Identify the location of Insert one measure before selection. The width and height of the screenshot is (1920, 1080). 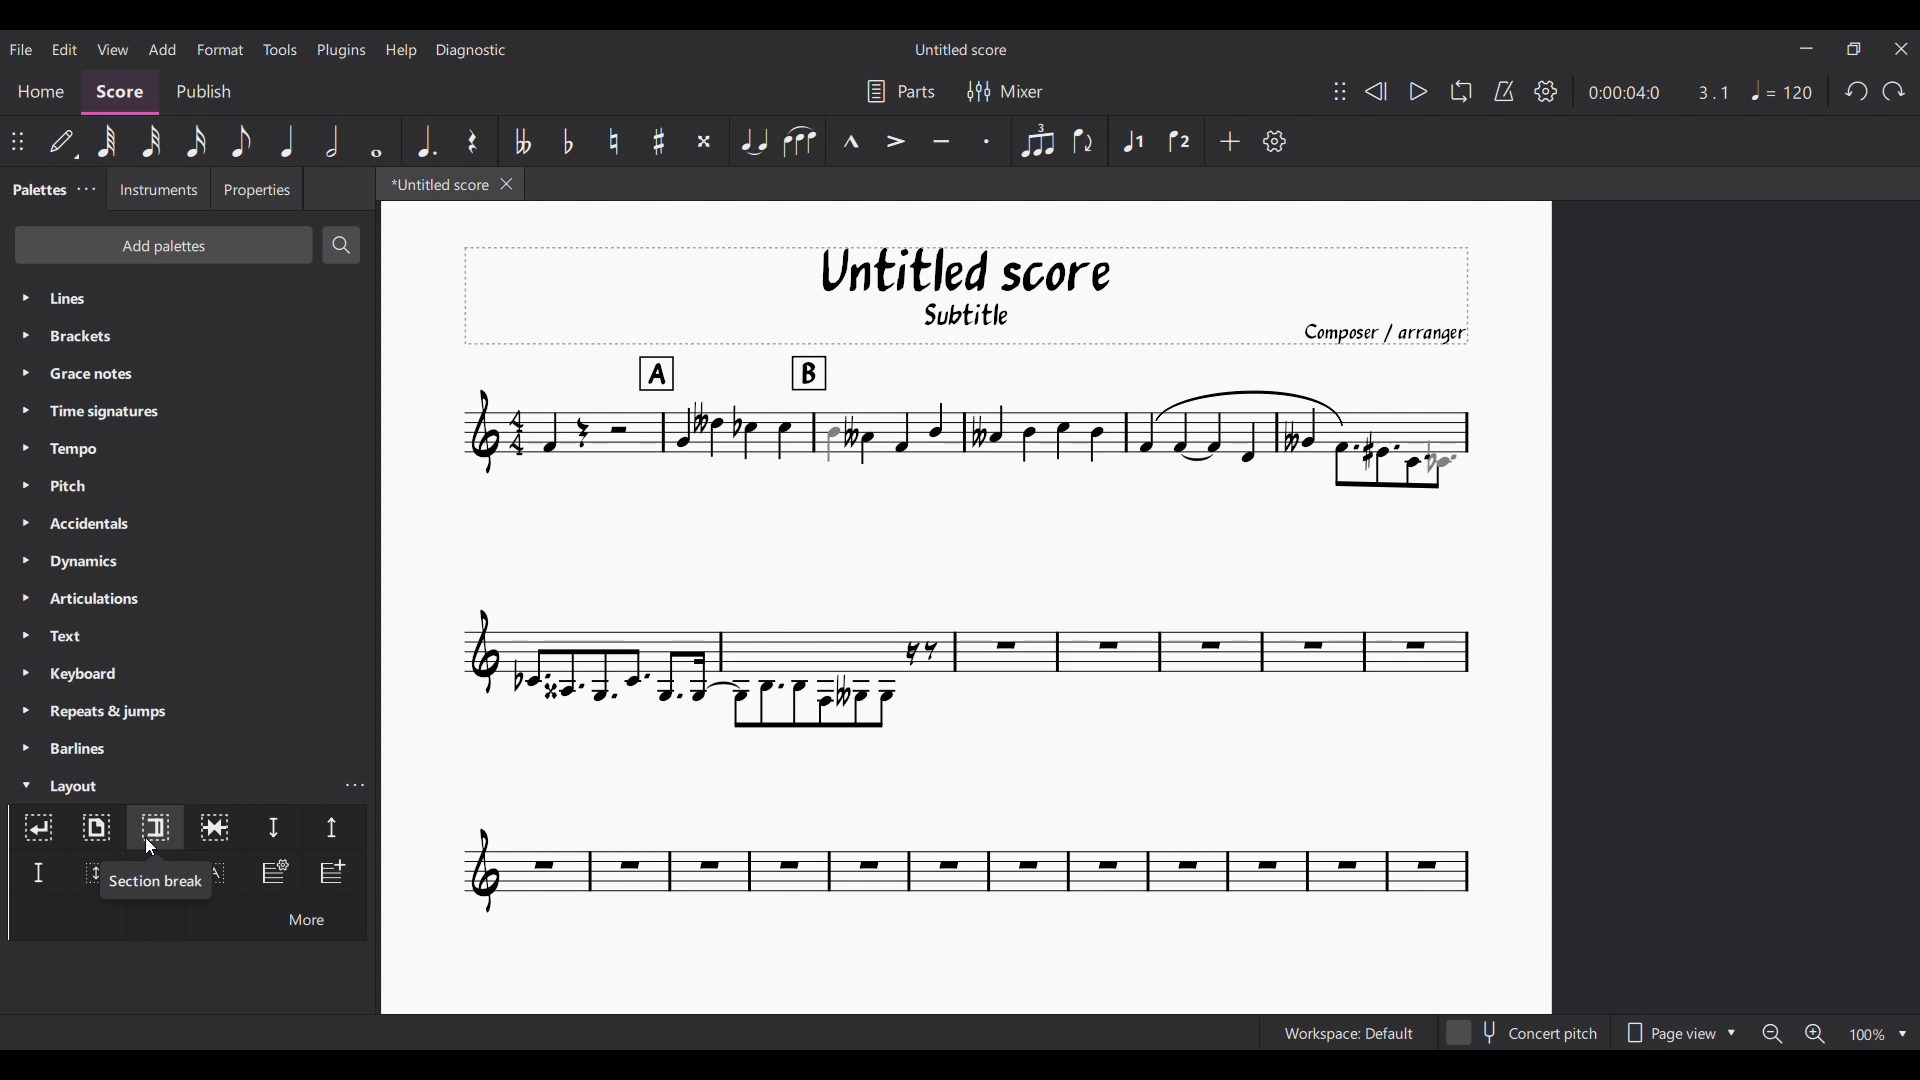
(334, 873).